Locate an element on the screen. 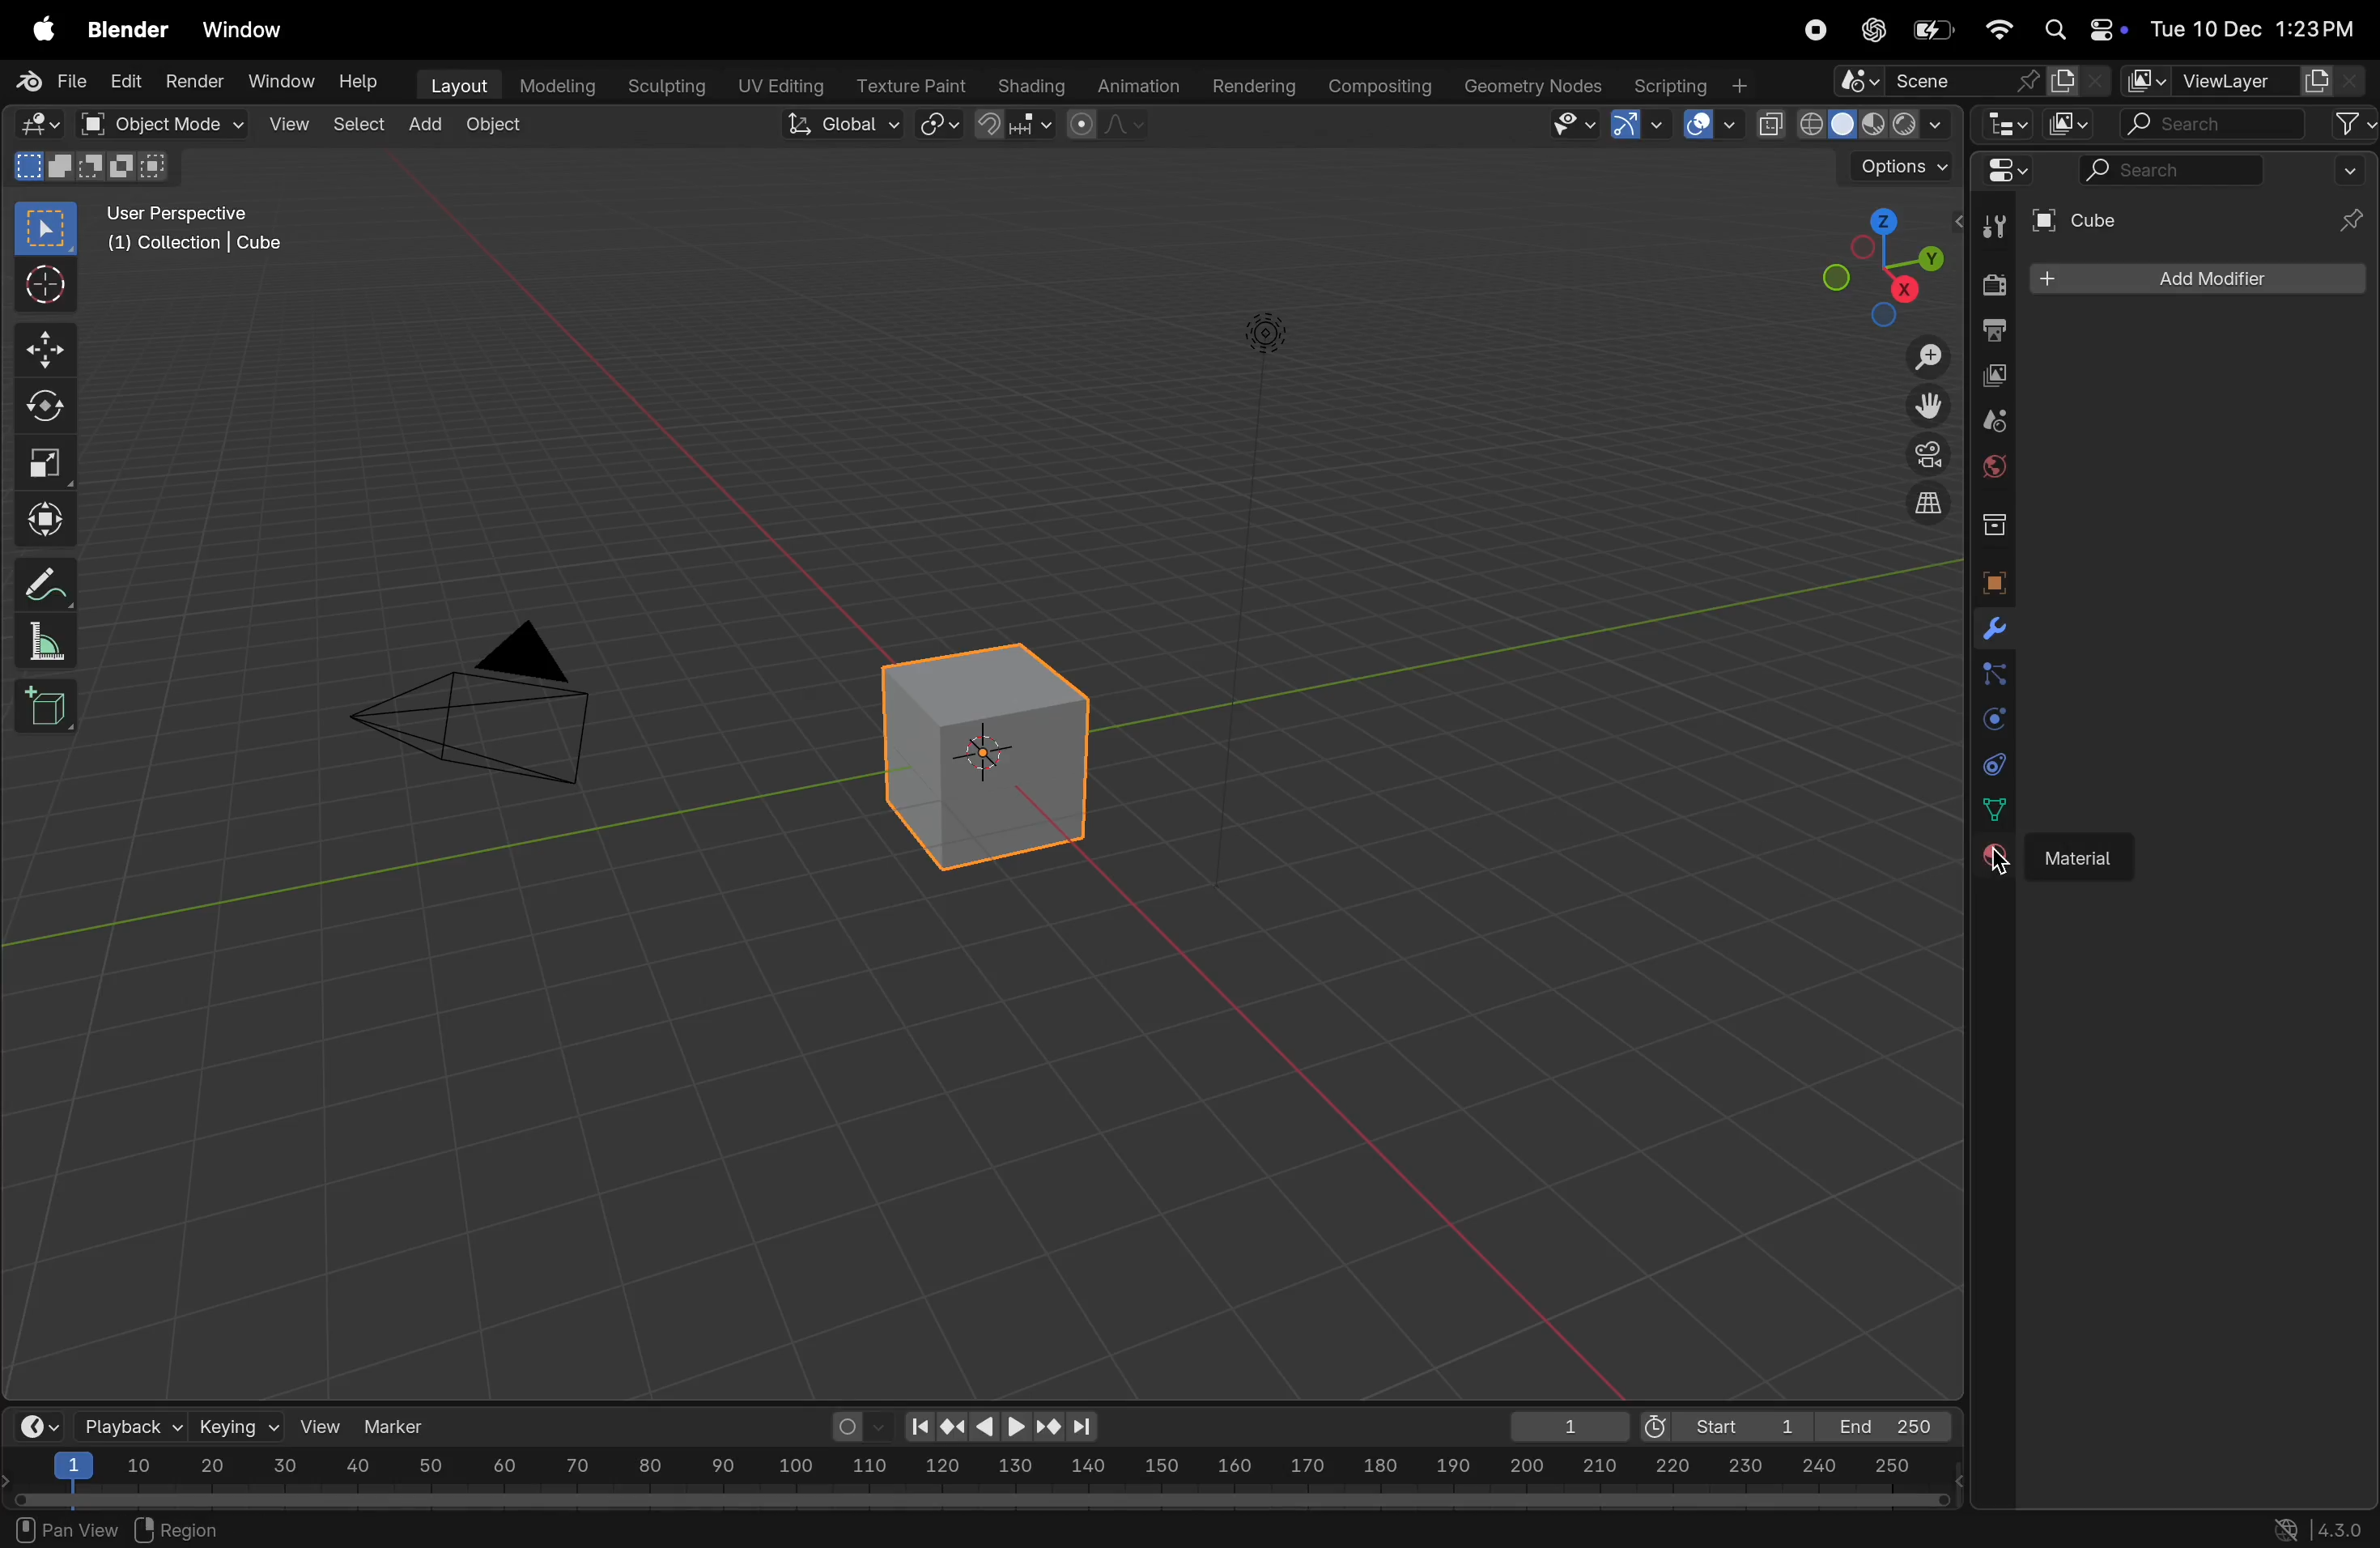  editor type is located at coordinates (32, 122).